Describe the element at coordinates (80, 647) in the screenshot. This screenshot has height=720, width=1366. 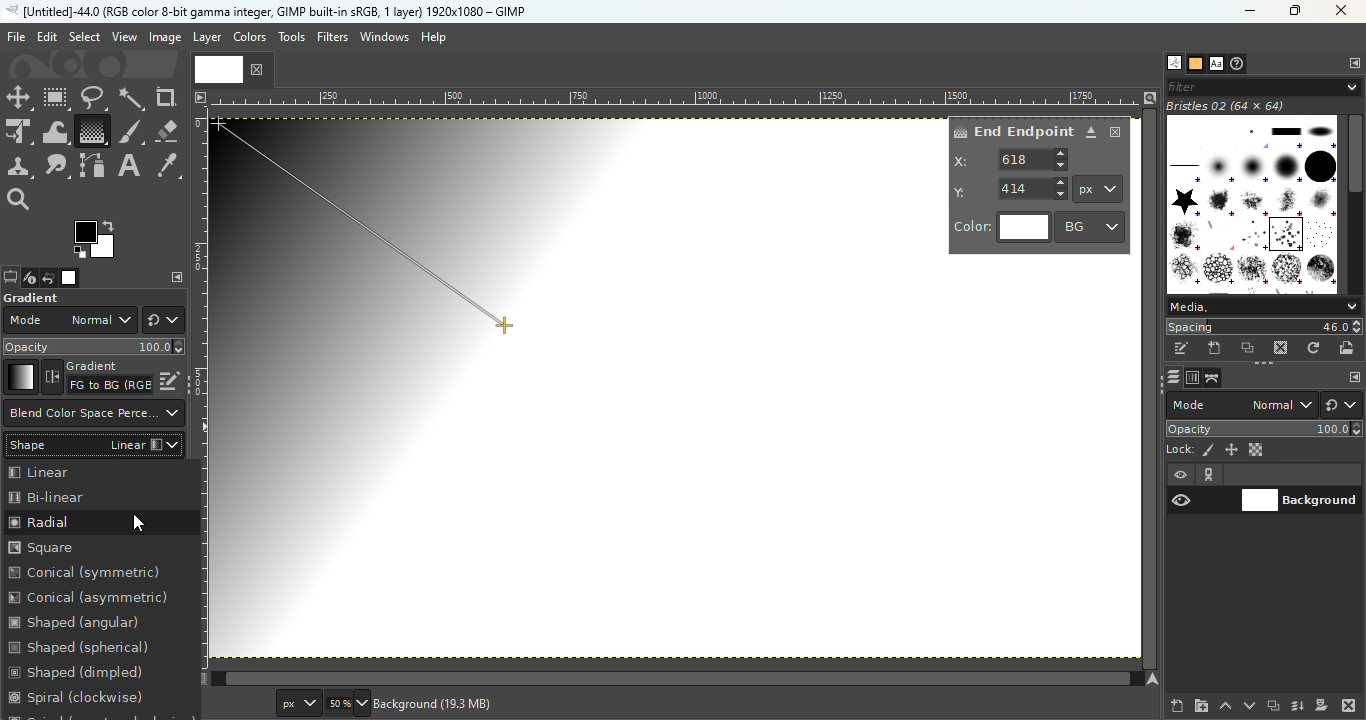
I see `Shaped (spherical)` at that location.